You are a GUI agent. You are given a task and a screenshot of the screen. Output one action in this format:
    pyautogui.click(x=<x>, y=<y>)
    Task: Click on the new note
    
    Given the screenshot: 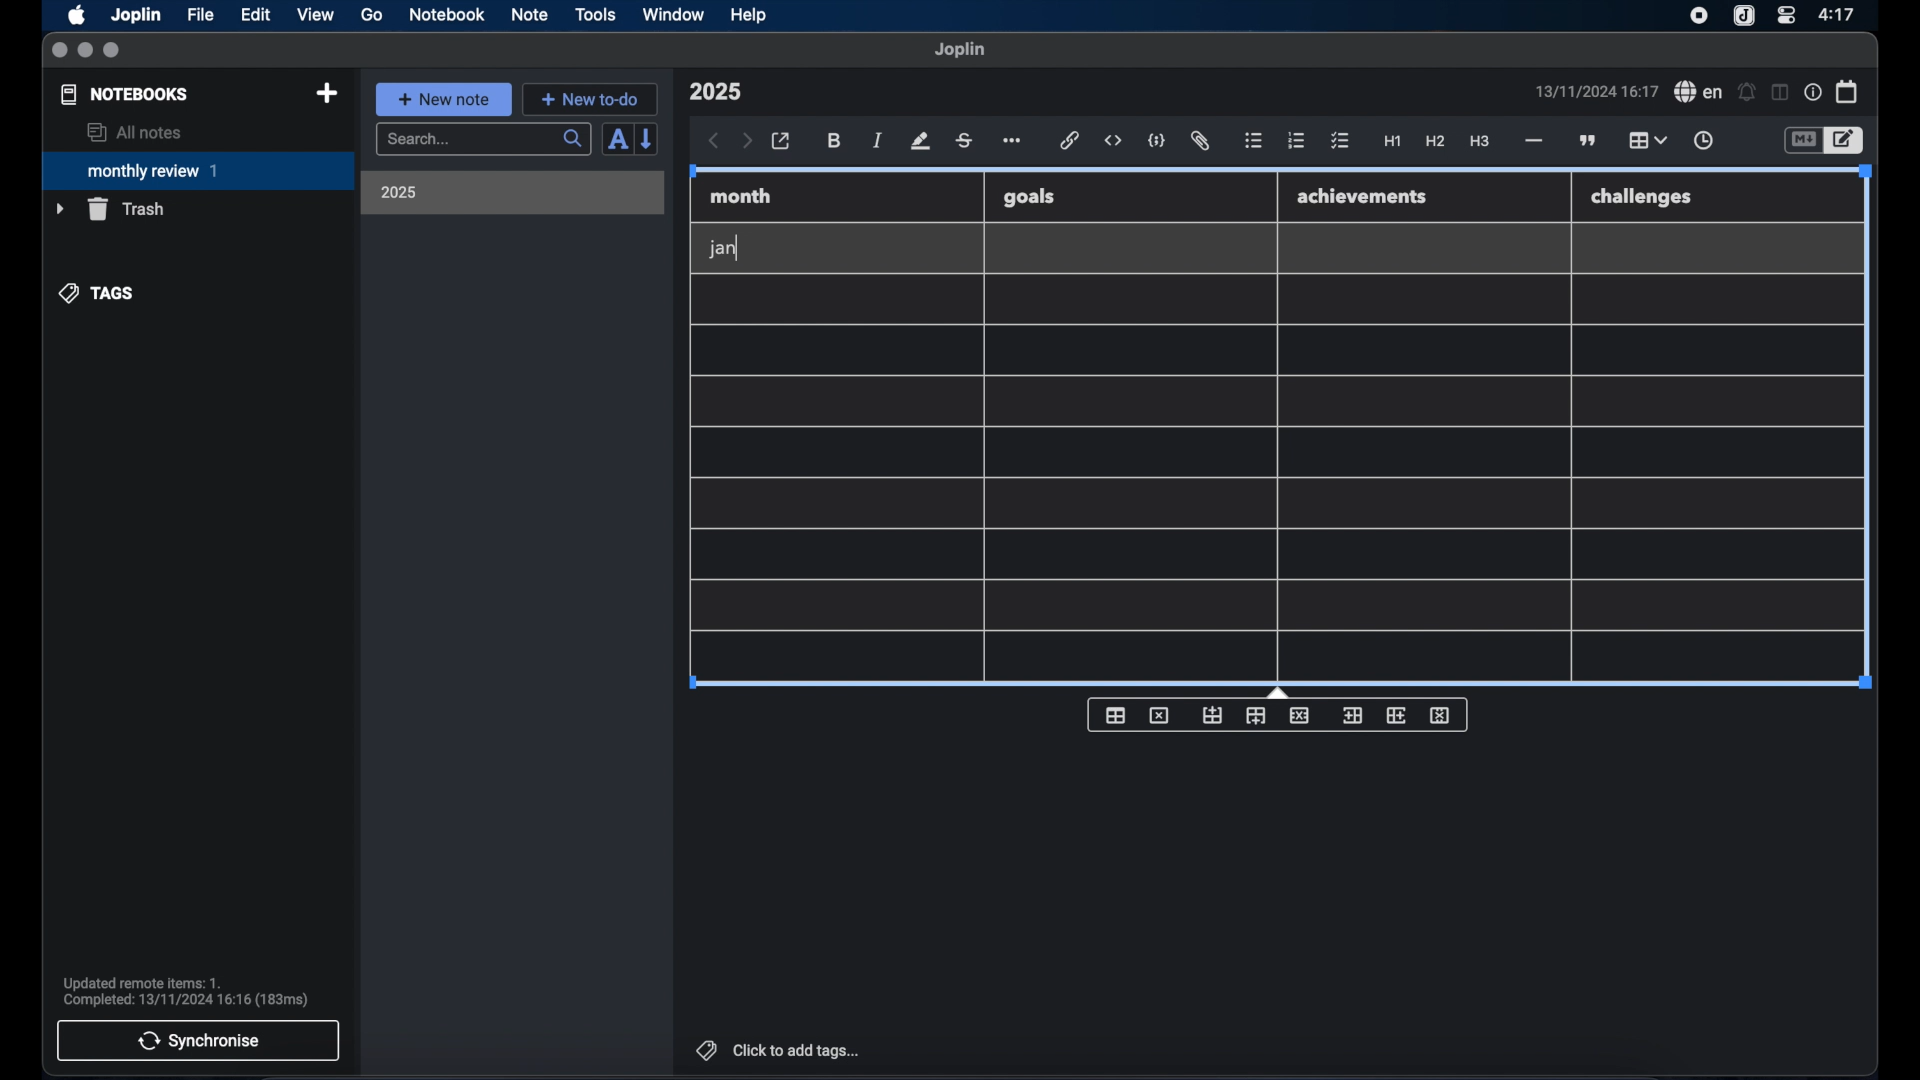 What is the action you would take?
    pyautogui.click(x=443, y=99)
    